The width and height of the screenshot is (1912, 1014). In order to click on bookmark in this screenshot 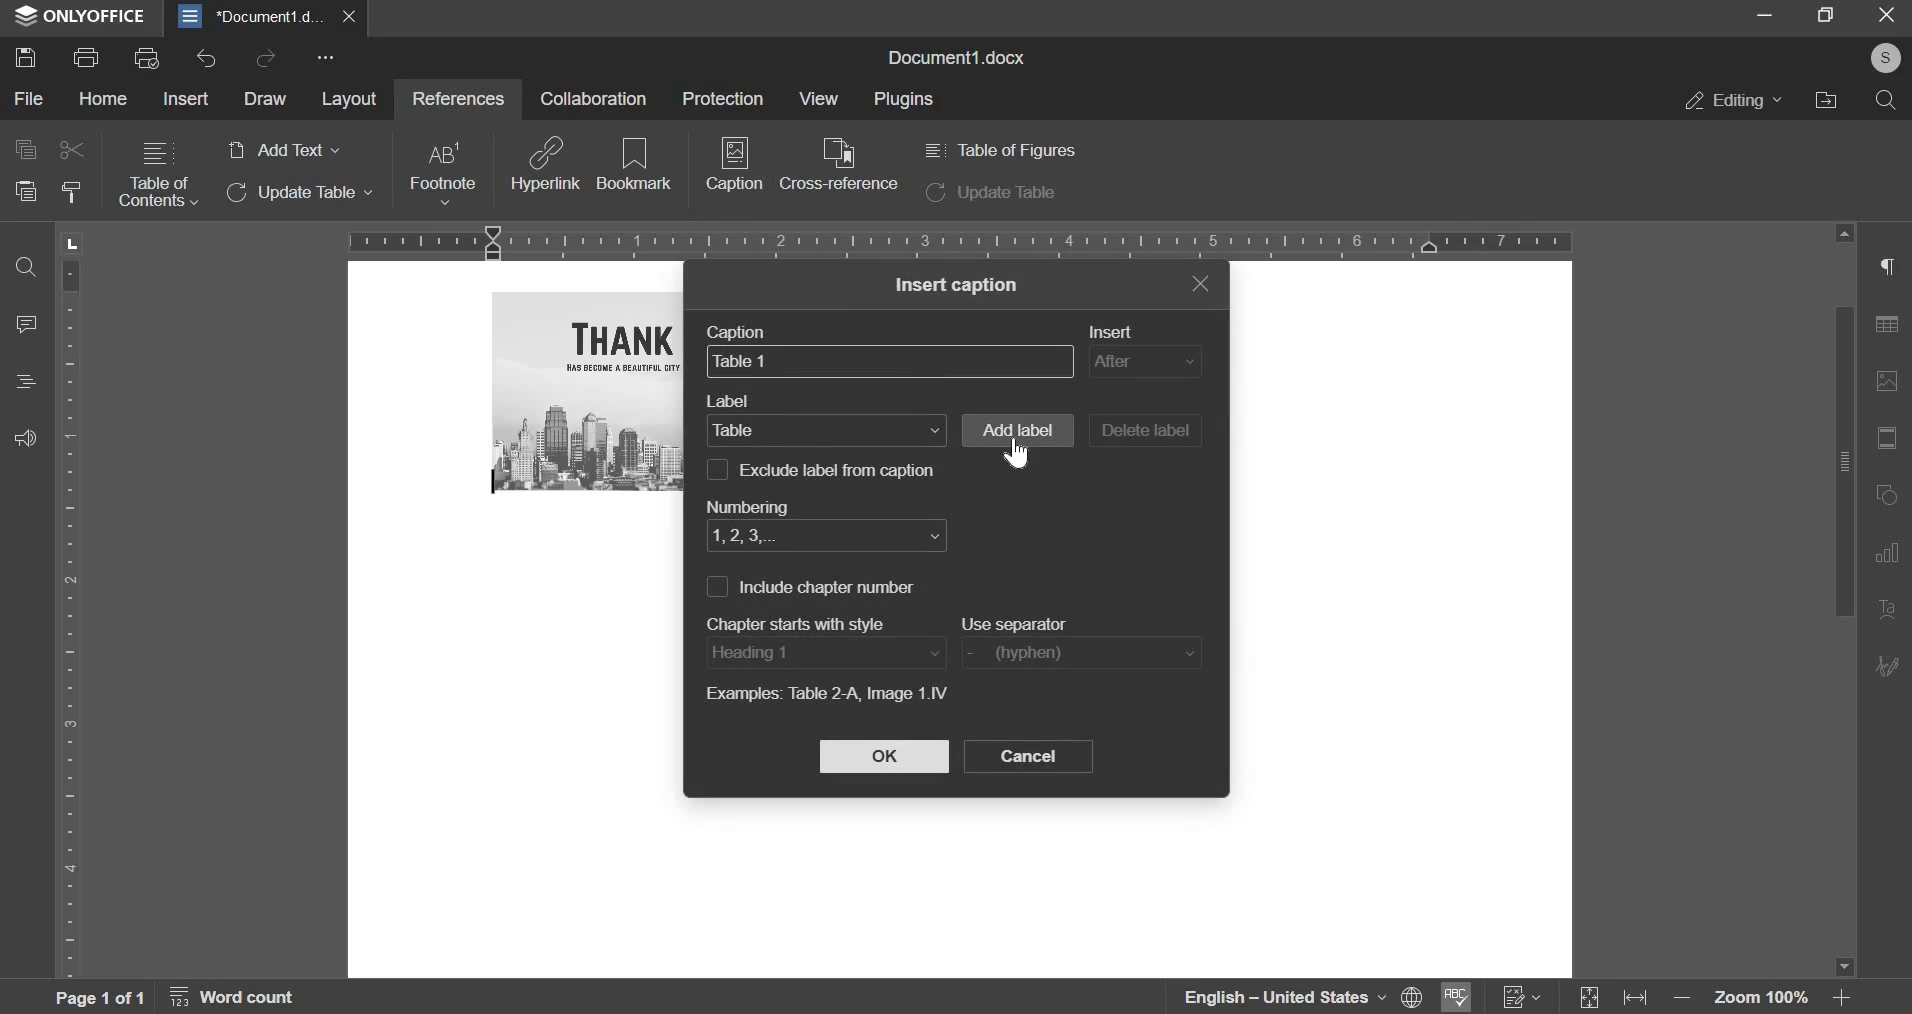, I will do `click(635, 162)`.